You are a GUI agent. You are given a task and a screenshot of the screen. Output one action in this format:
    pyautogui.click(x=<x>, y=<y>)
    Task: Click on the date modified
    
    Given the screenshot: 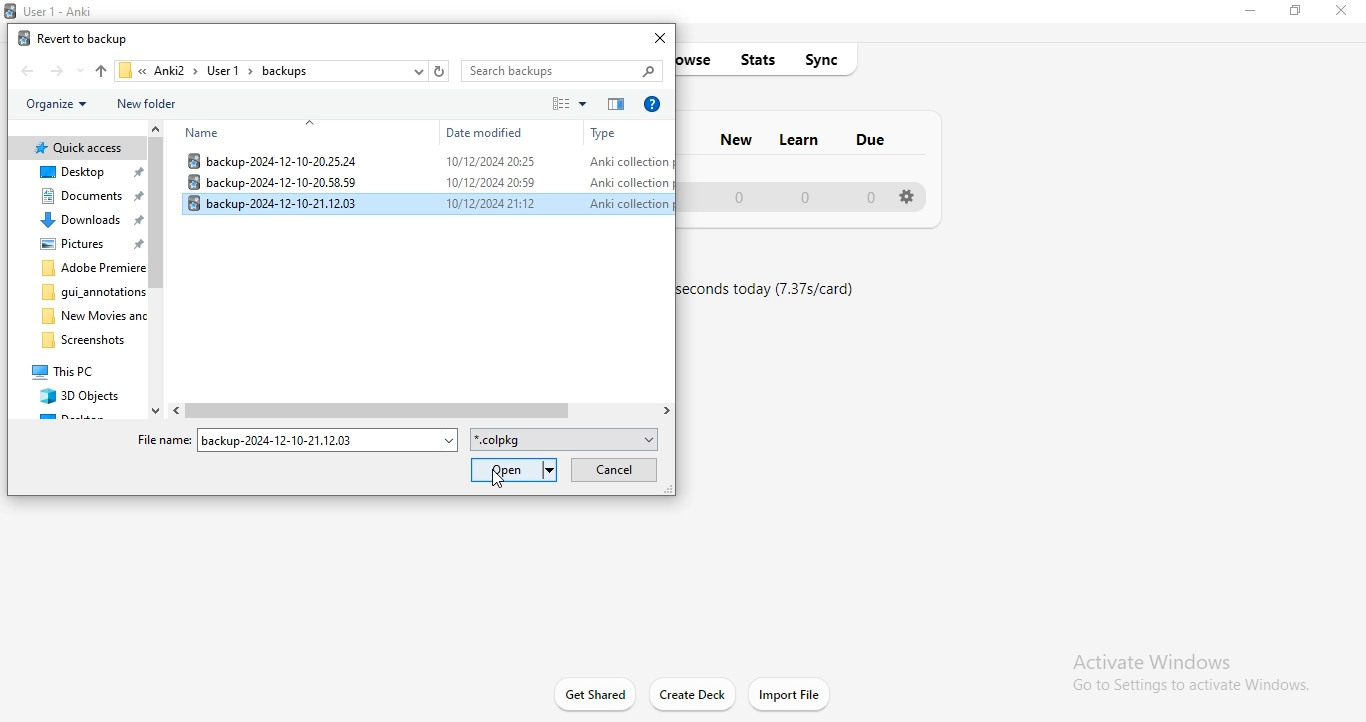 What is the action you would take?
    pyautogui.click(x=488, y=134)
    